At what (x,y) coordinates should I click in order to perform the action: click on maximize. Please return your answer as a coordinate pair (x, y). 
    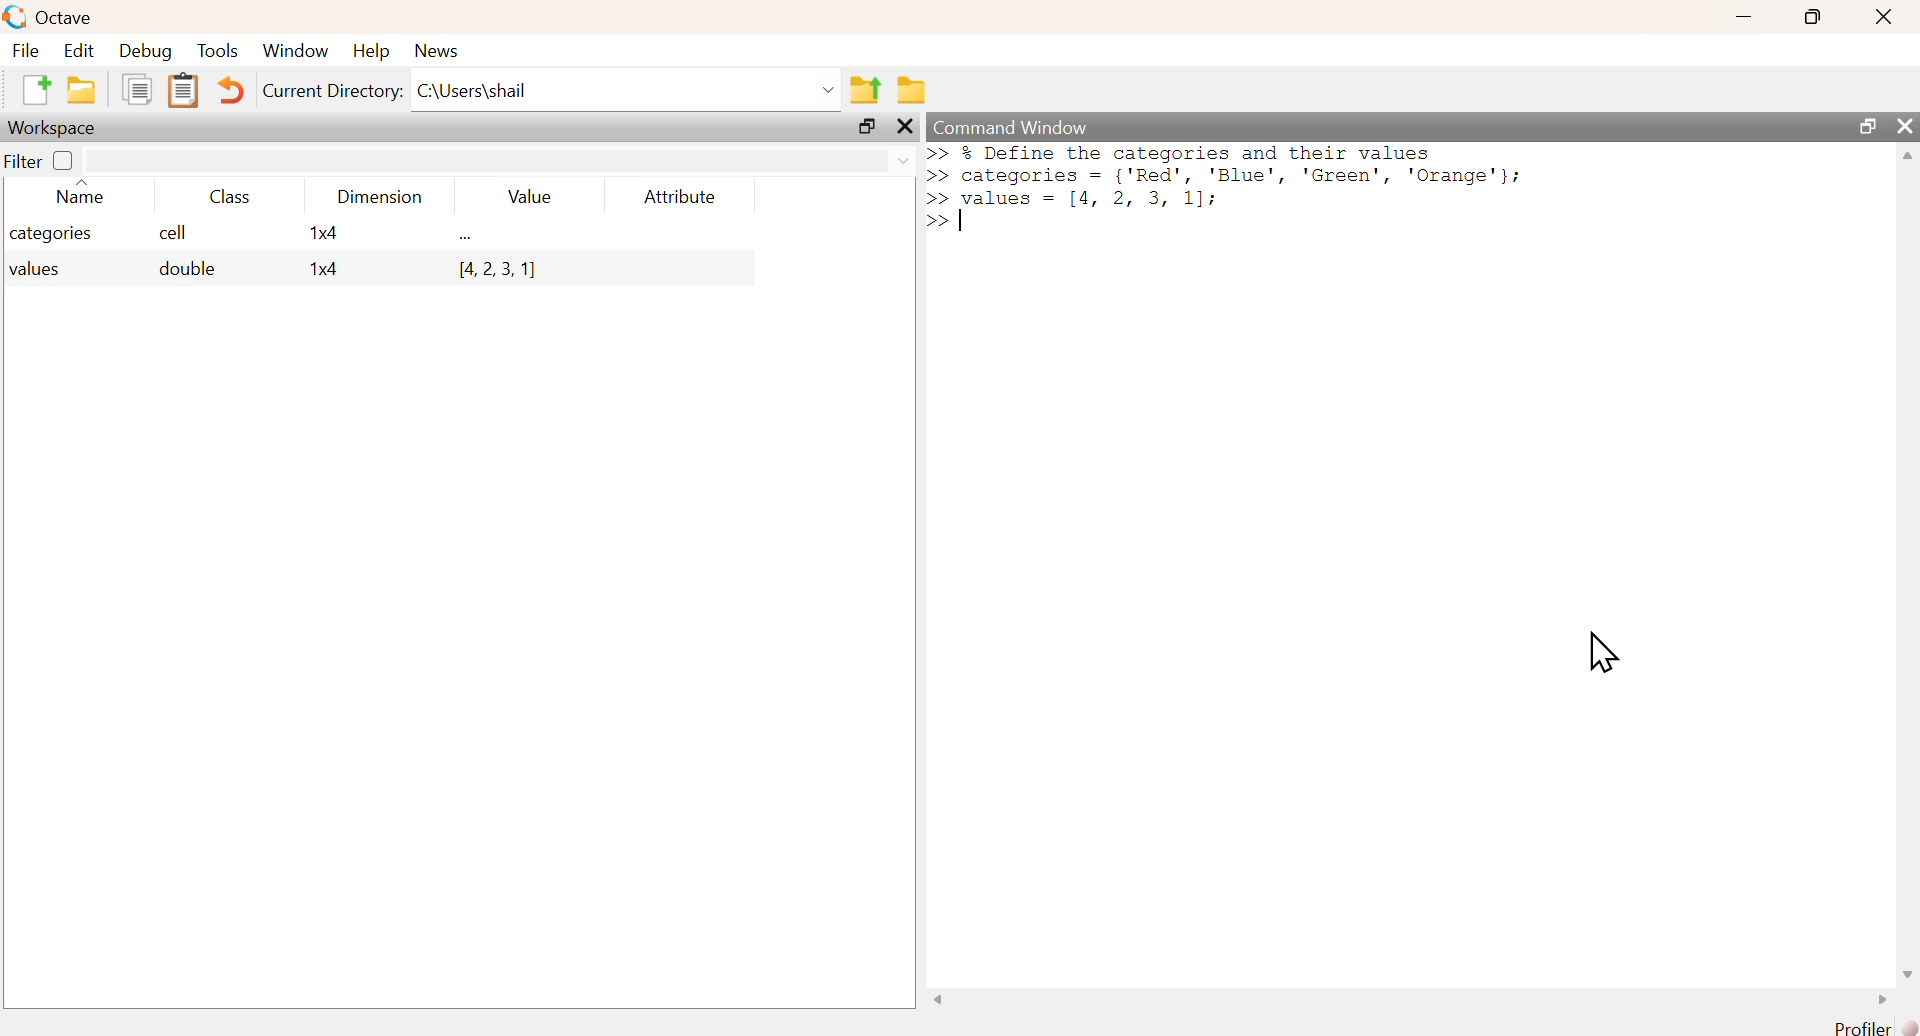
    Looking at the image, I should click on (1866, 124).